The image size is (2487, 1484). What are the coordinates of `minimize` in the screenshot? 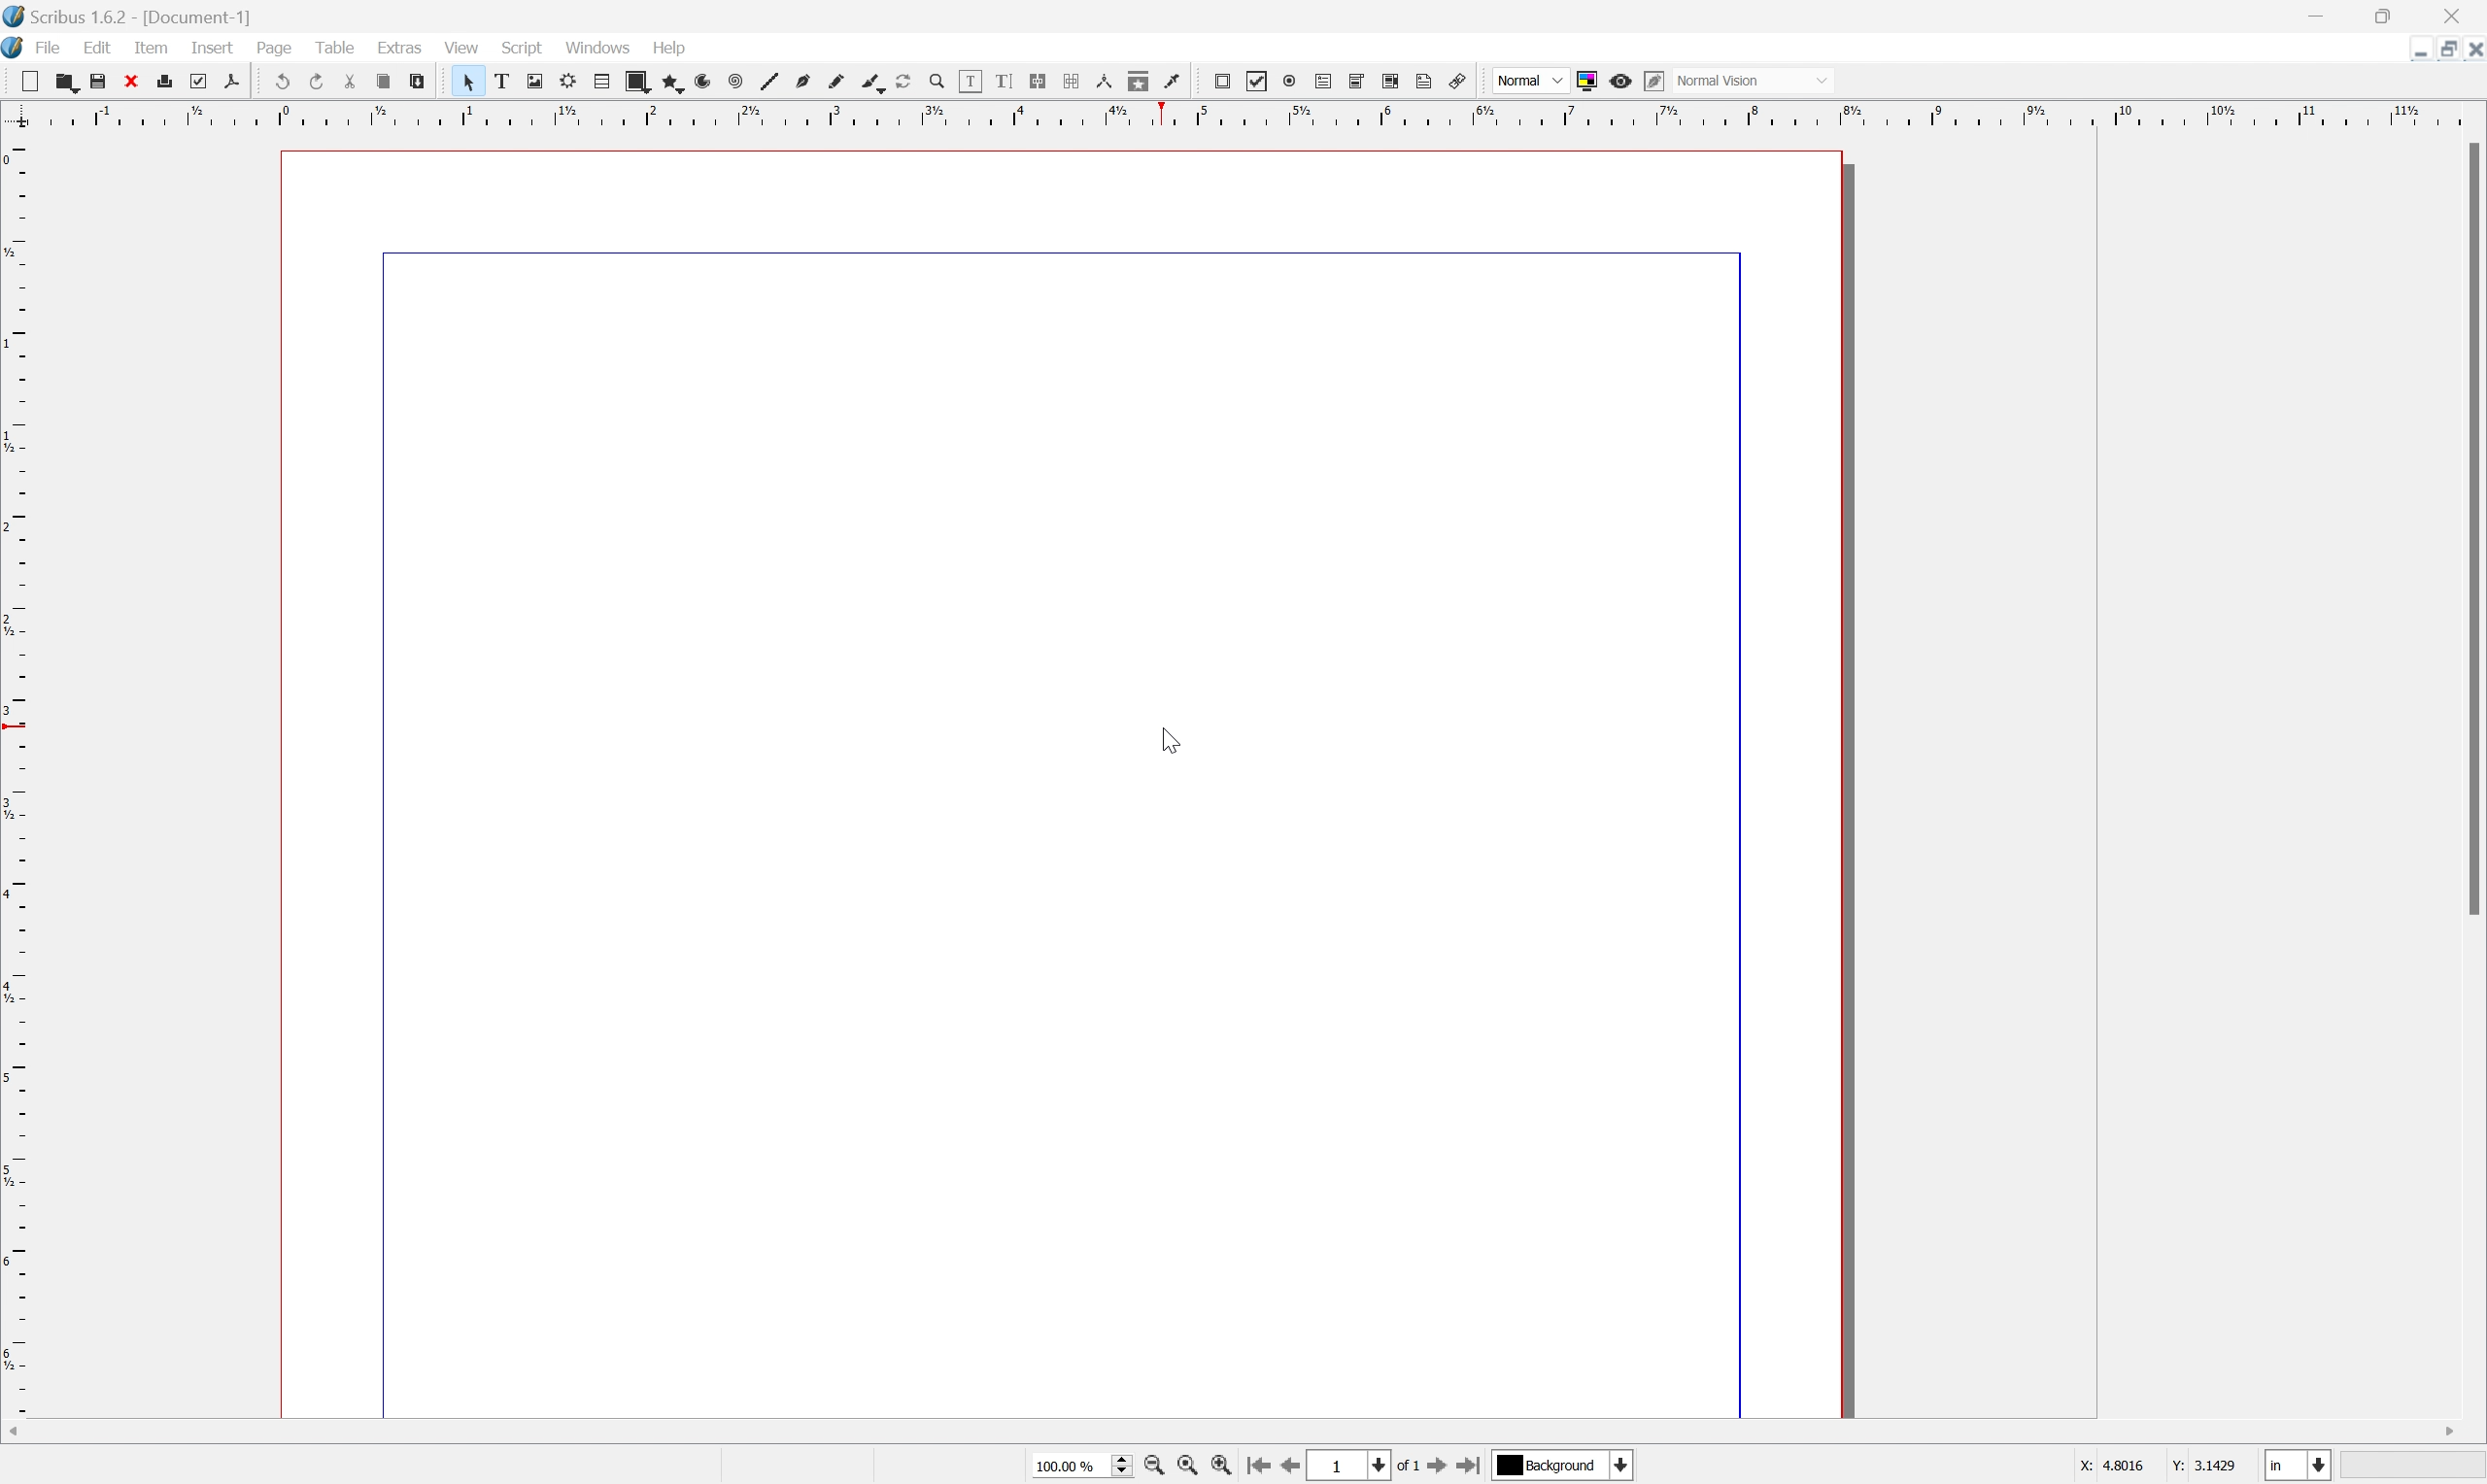 It's located at (2315, 13).